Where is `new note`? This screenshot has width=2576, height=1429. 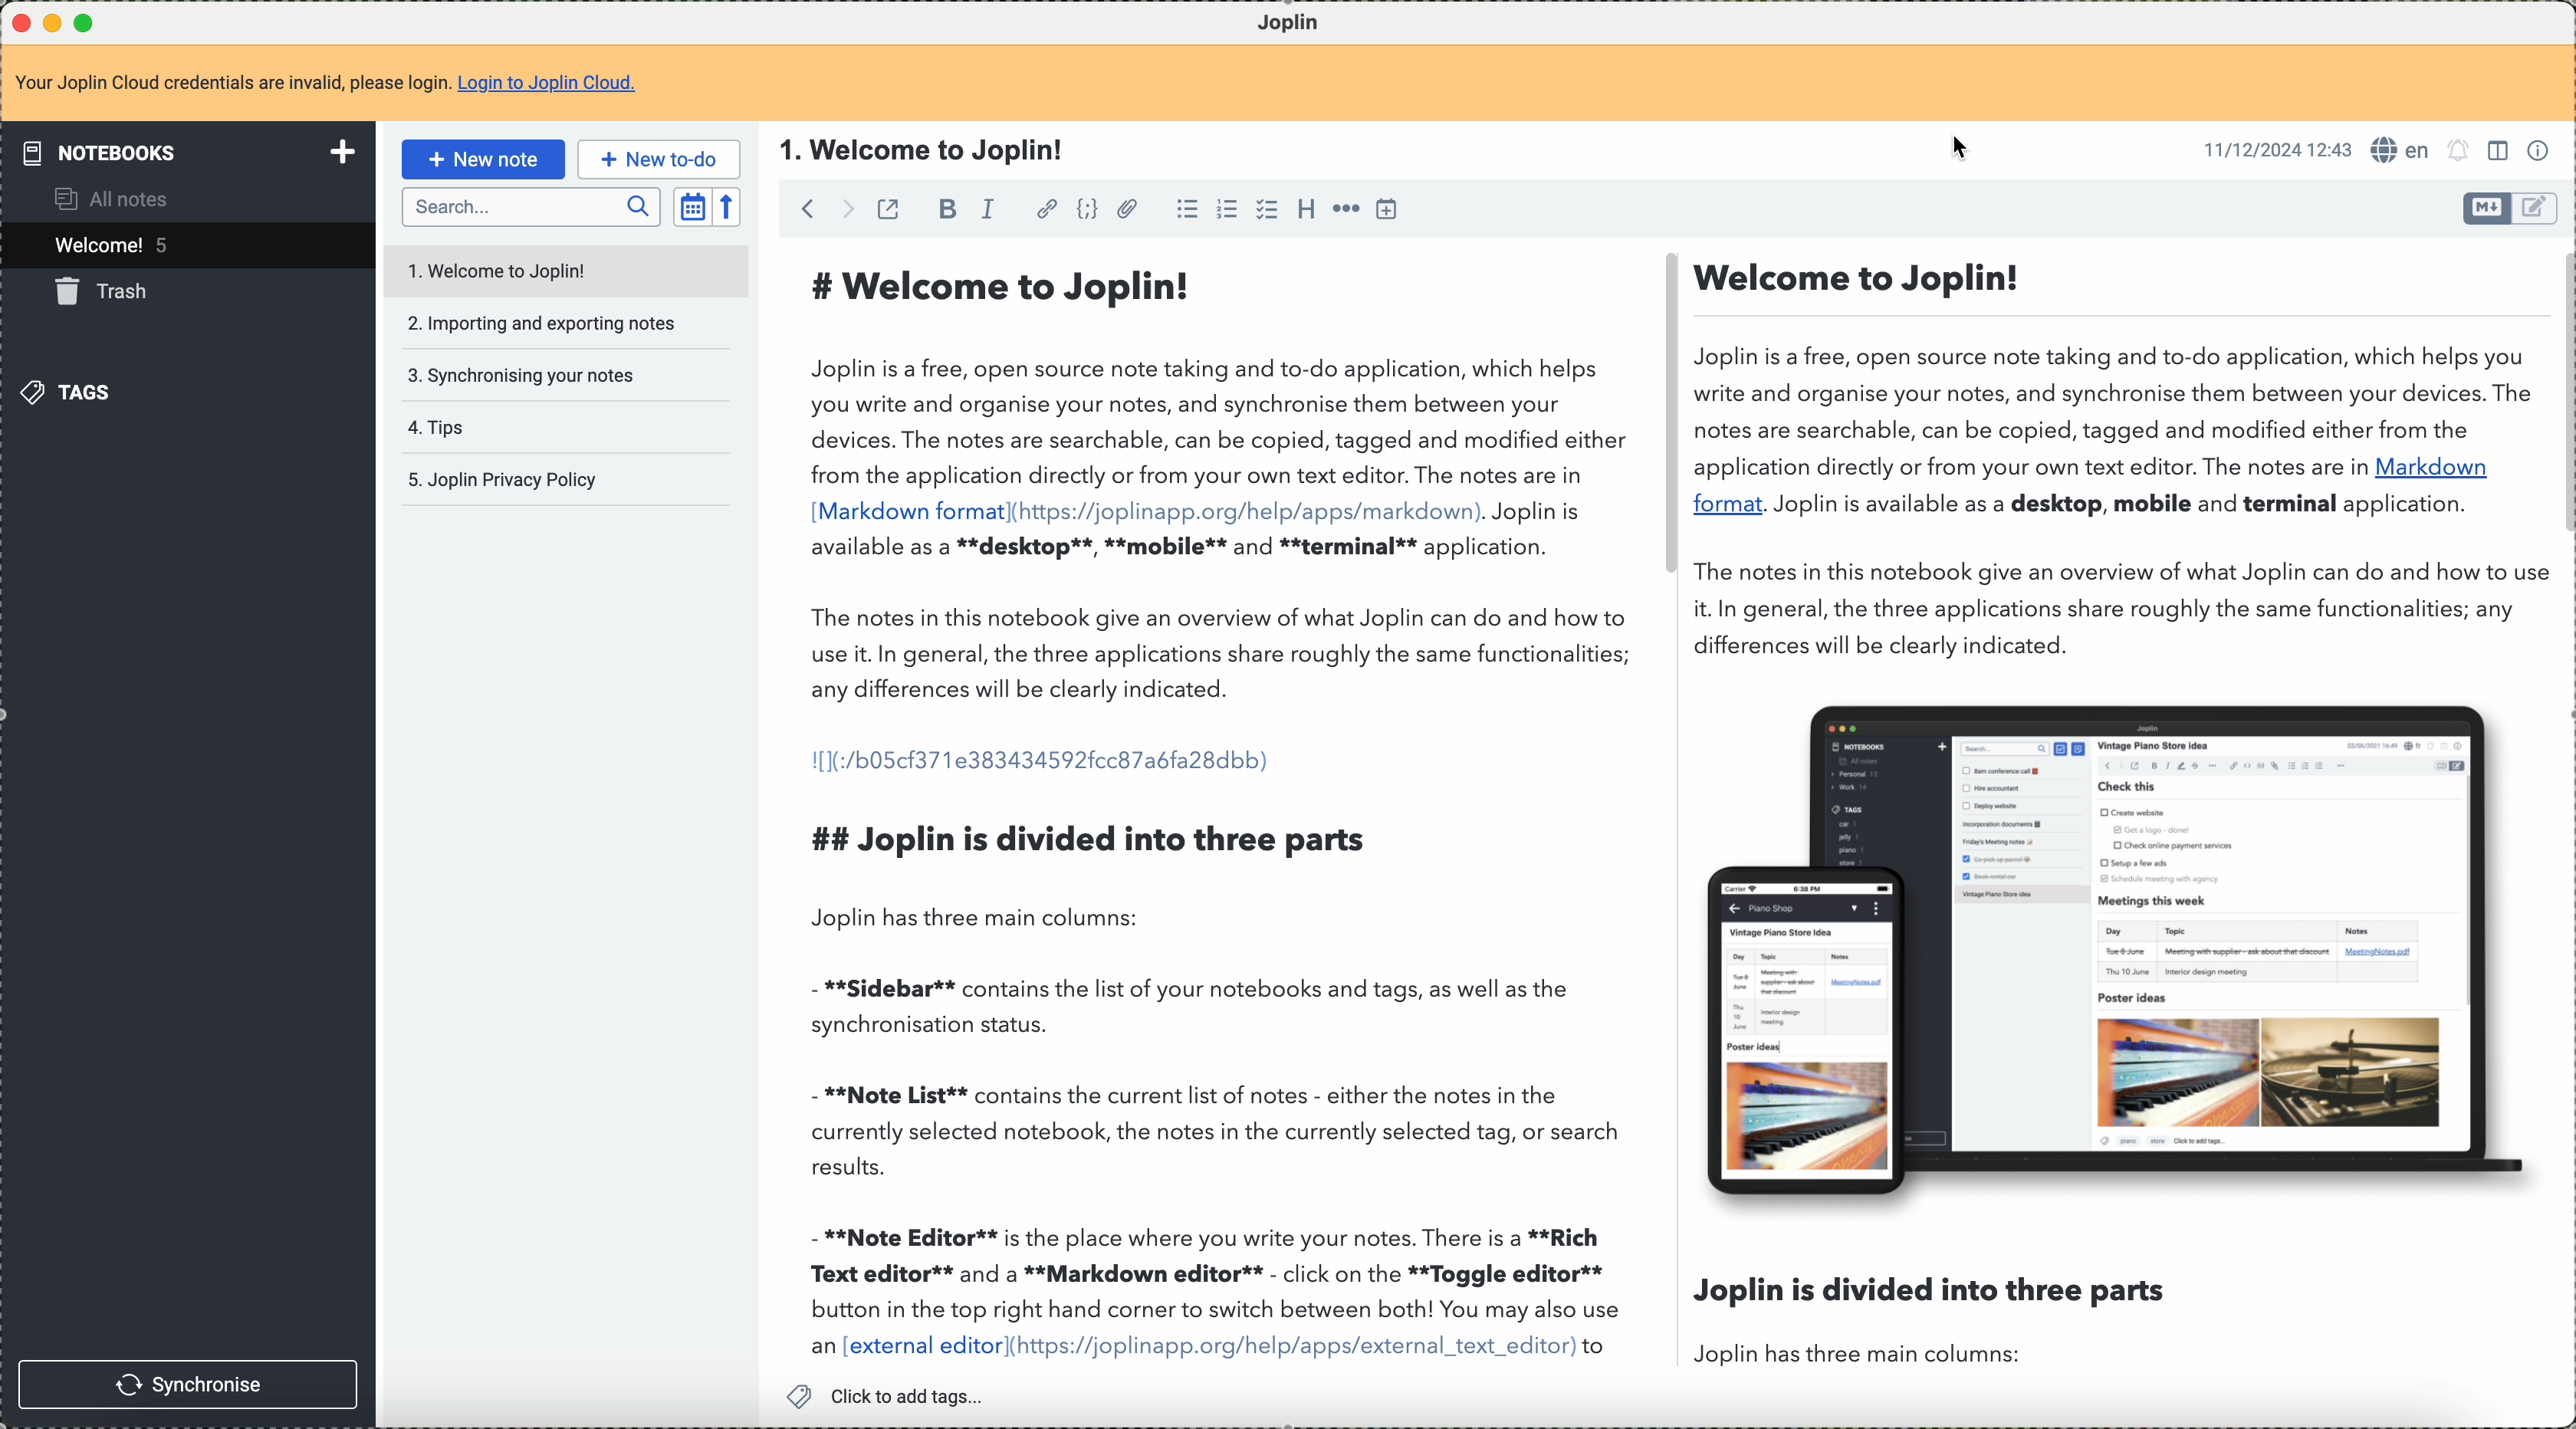
new note is located at coordinates (489, 158).